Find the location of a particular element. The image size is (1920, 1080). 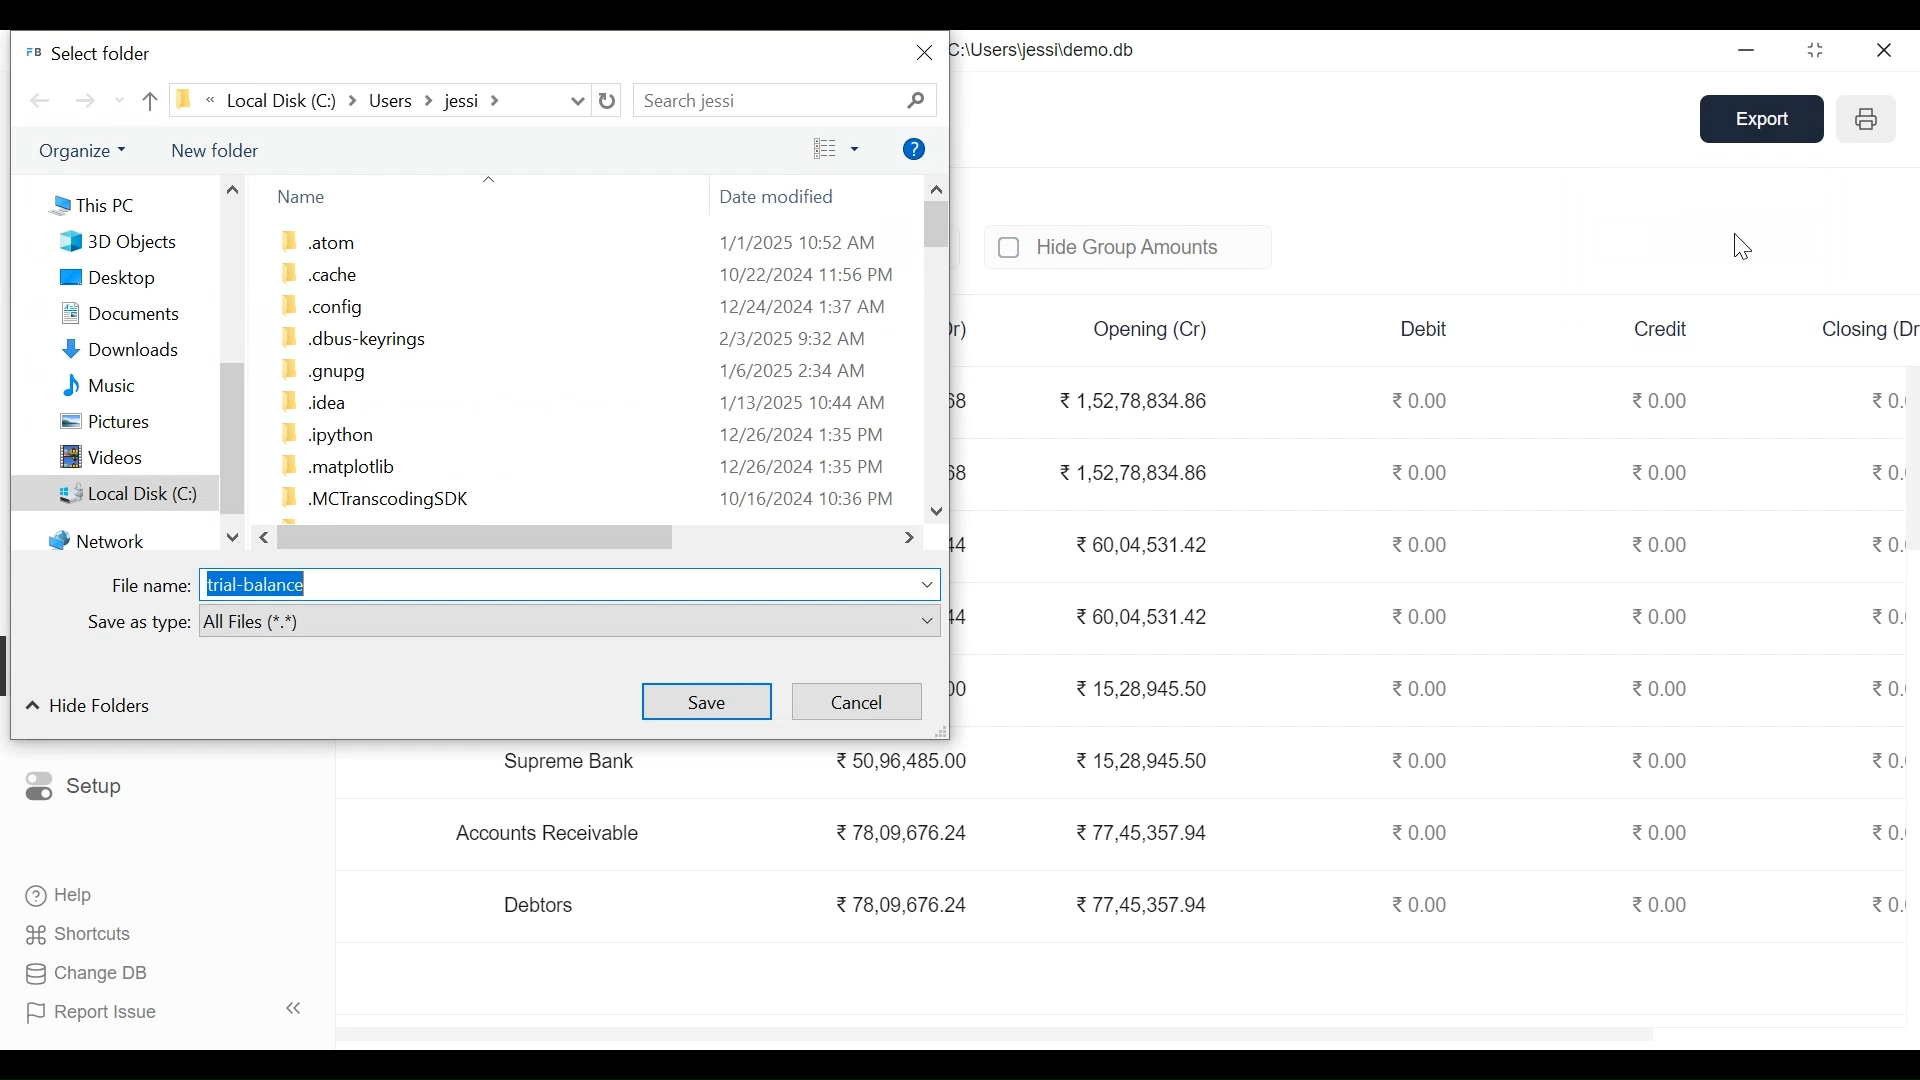

3D Objects is located at coordinates (121, 243).